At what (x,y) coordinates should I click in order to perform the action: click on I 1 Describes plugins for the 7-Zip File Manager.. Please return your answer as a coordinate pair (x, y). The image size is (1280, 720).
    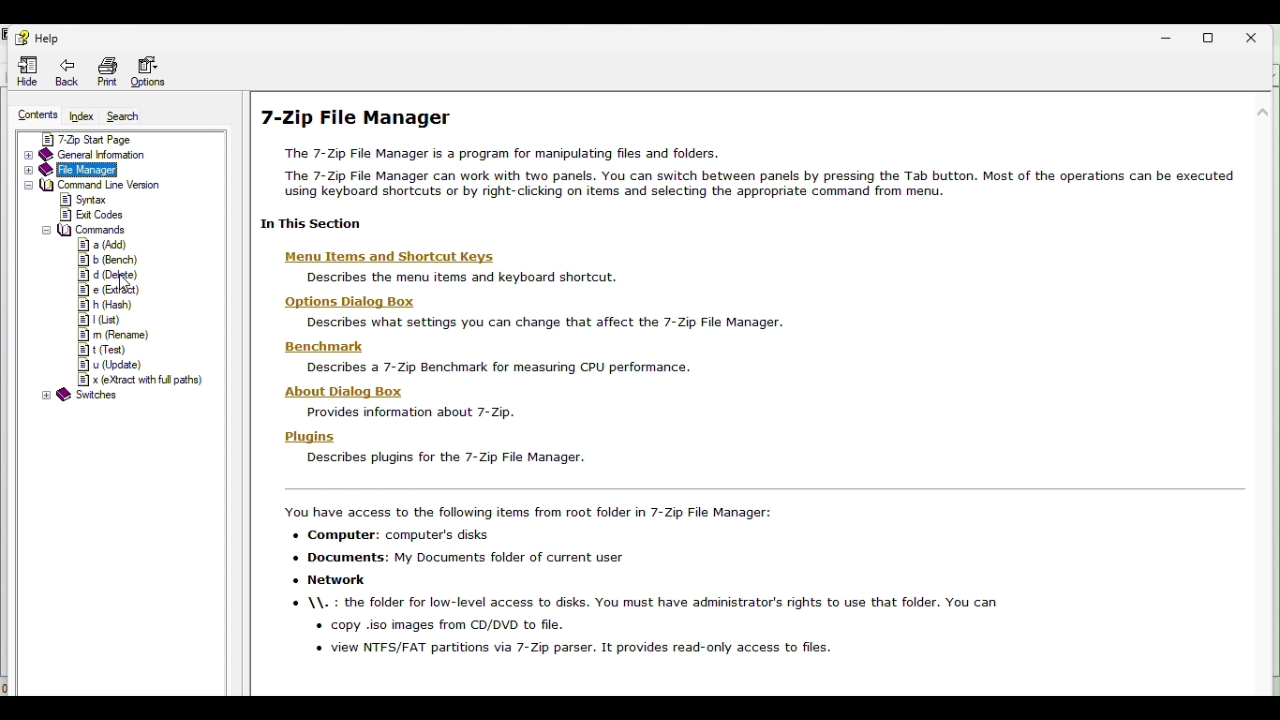
    Looking at the image, I should click on (453, 459).